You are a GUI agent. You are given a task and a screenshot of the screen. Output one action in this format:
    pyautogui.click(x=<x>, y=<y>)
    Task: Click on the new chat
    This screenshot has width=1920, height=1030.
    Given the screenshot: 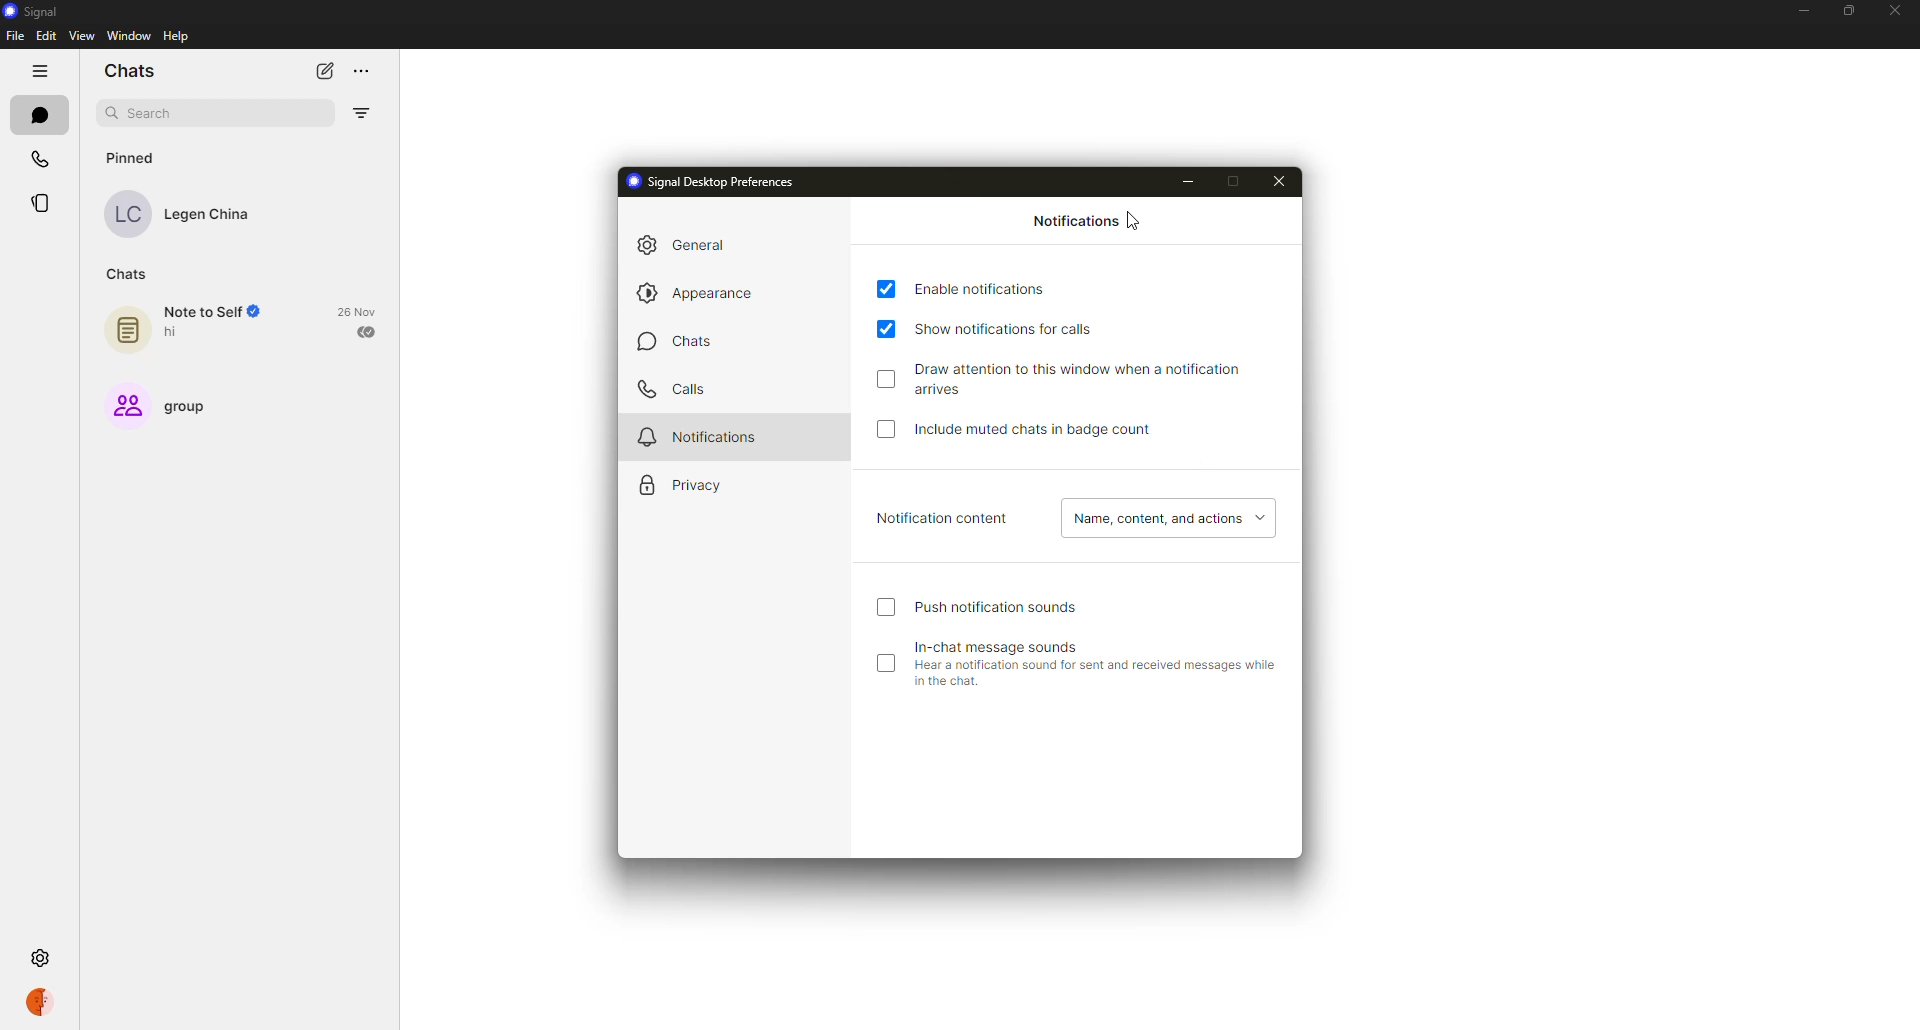 What is the action you would take?
    pyautogui.click(x=324, y=72)
    